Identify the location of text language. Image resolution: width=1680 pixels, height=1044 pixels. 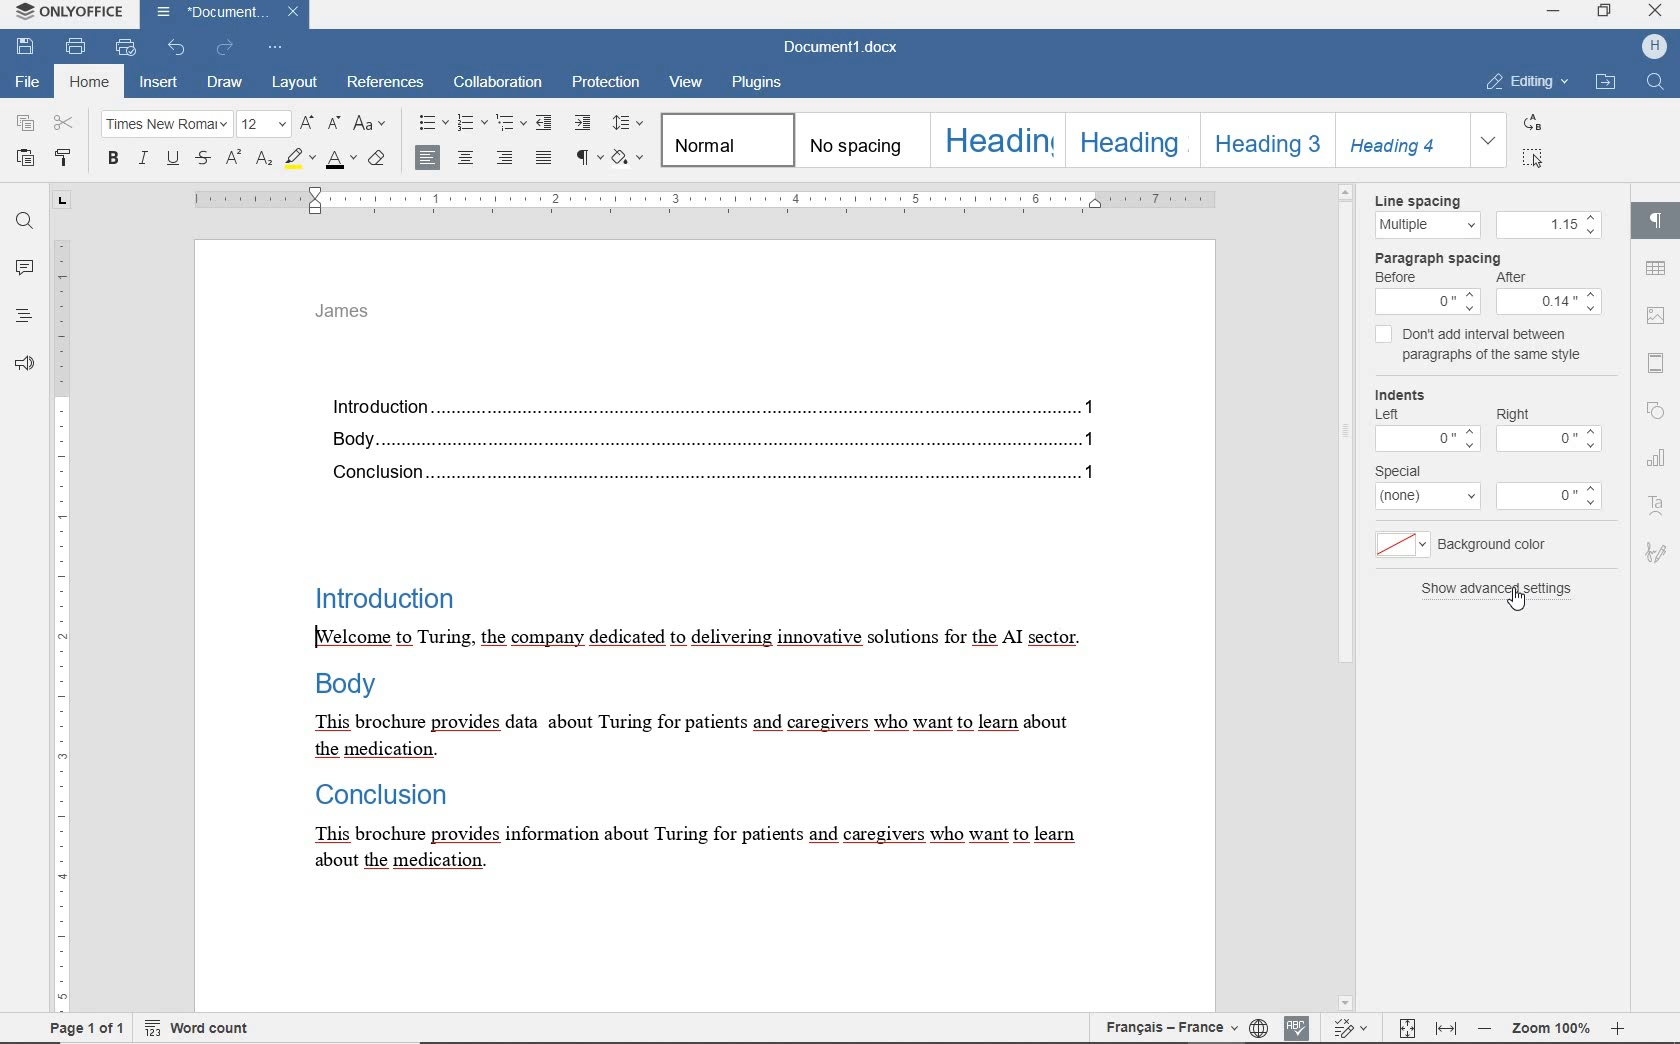
(1166, 1030).